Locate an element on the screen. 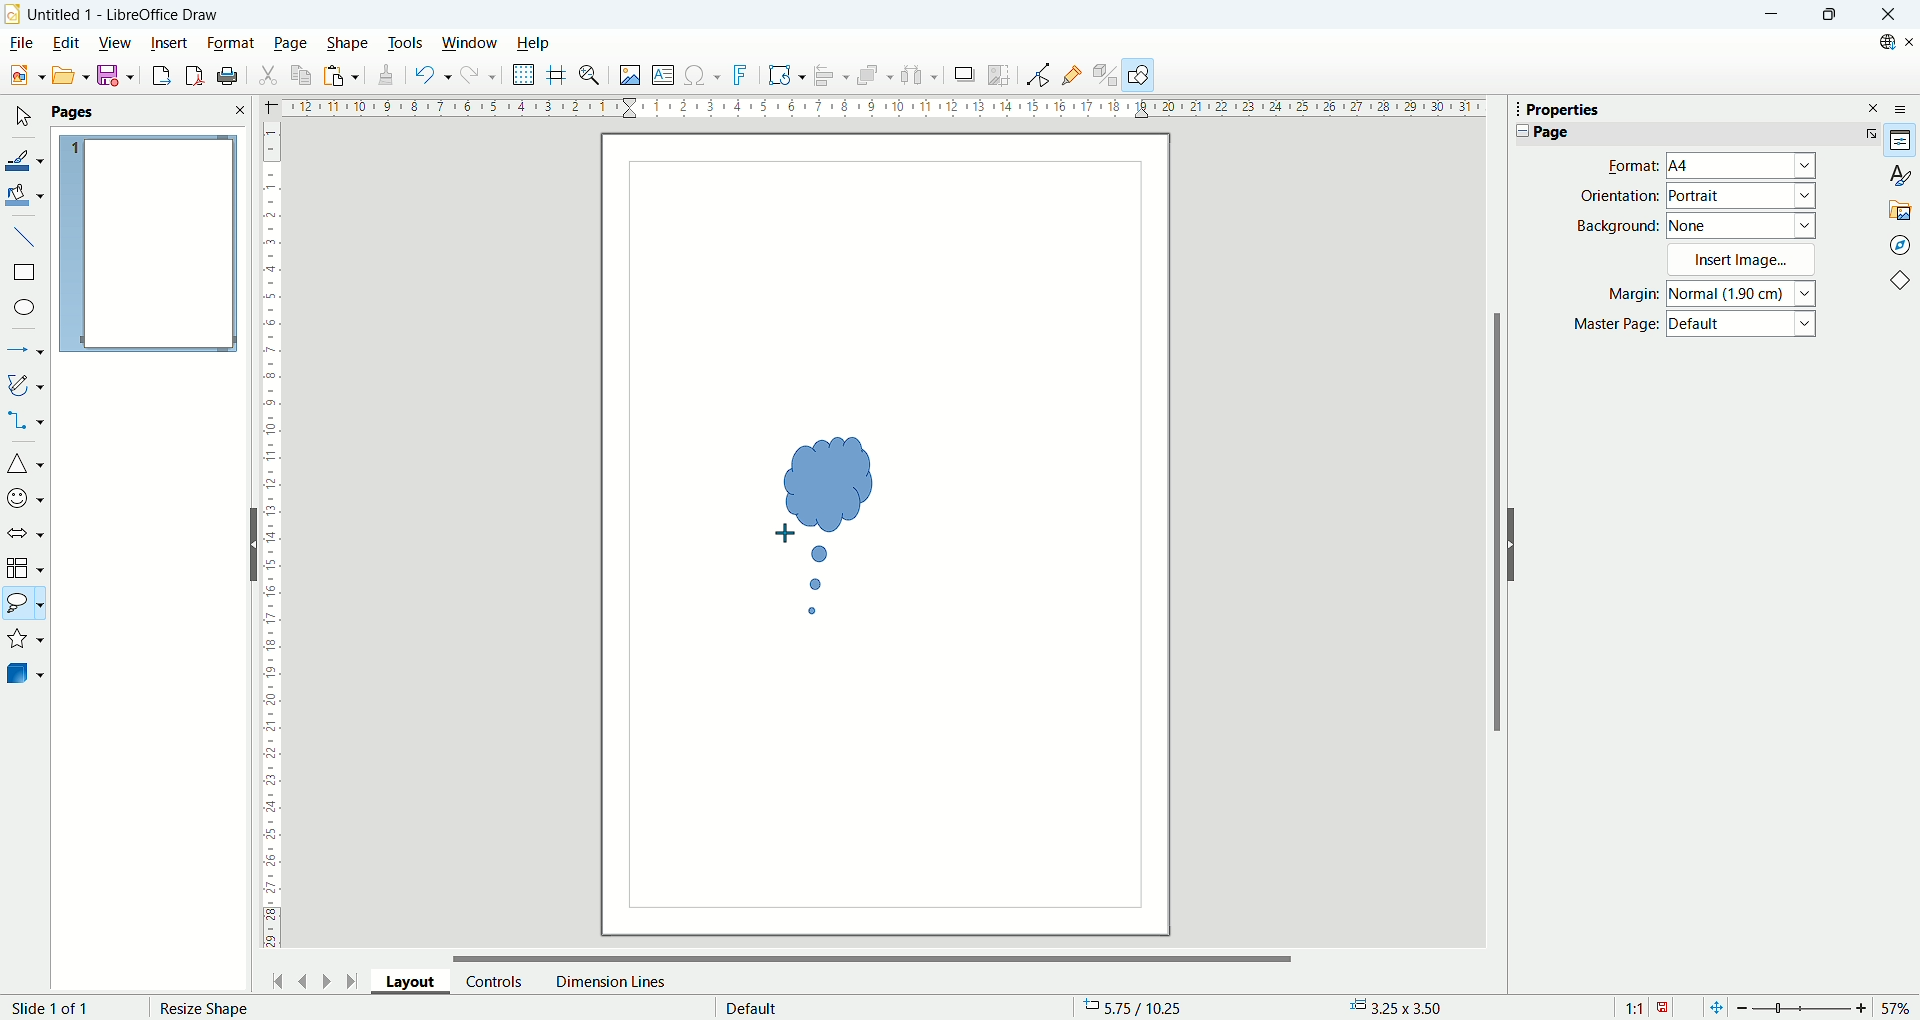  Tooltip drag is located at coordinates (1509, 108).